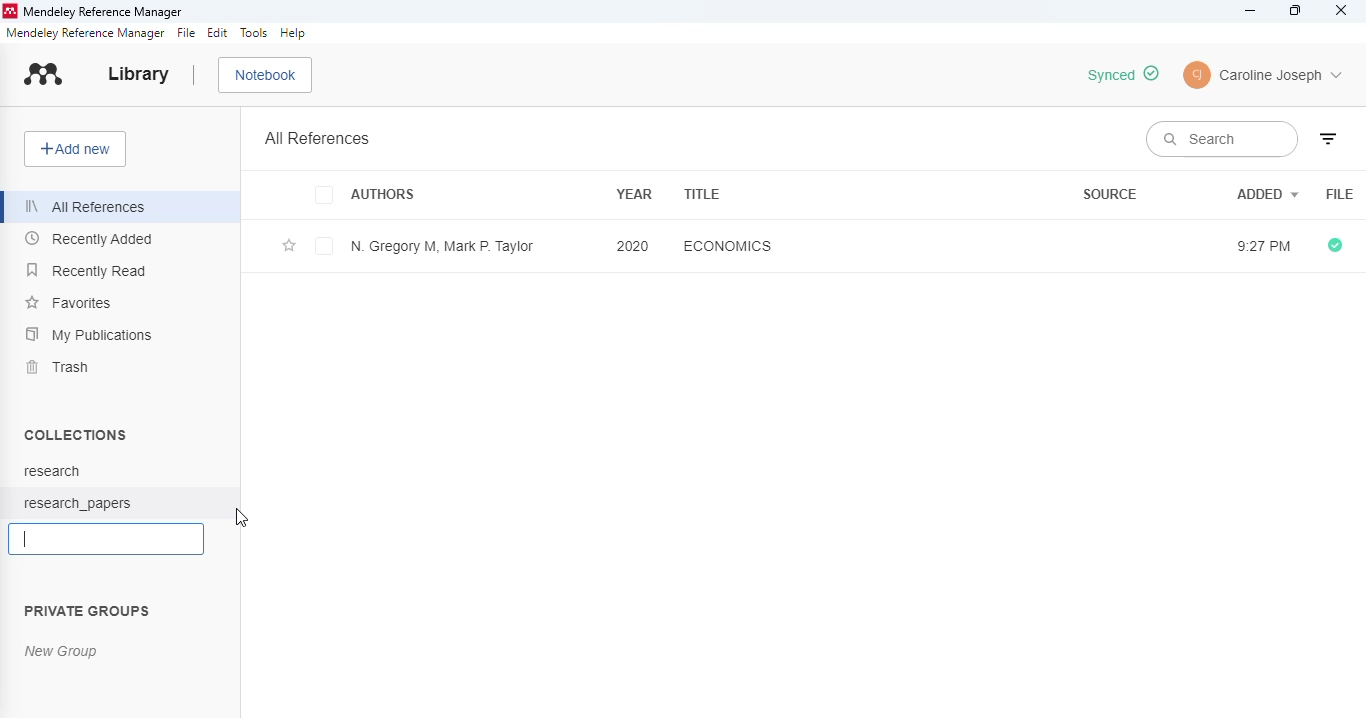  What do you see at coordinates (1342, 10) in the screenshot?
I see `close` at bounding box center [1342, 10].